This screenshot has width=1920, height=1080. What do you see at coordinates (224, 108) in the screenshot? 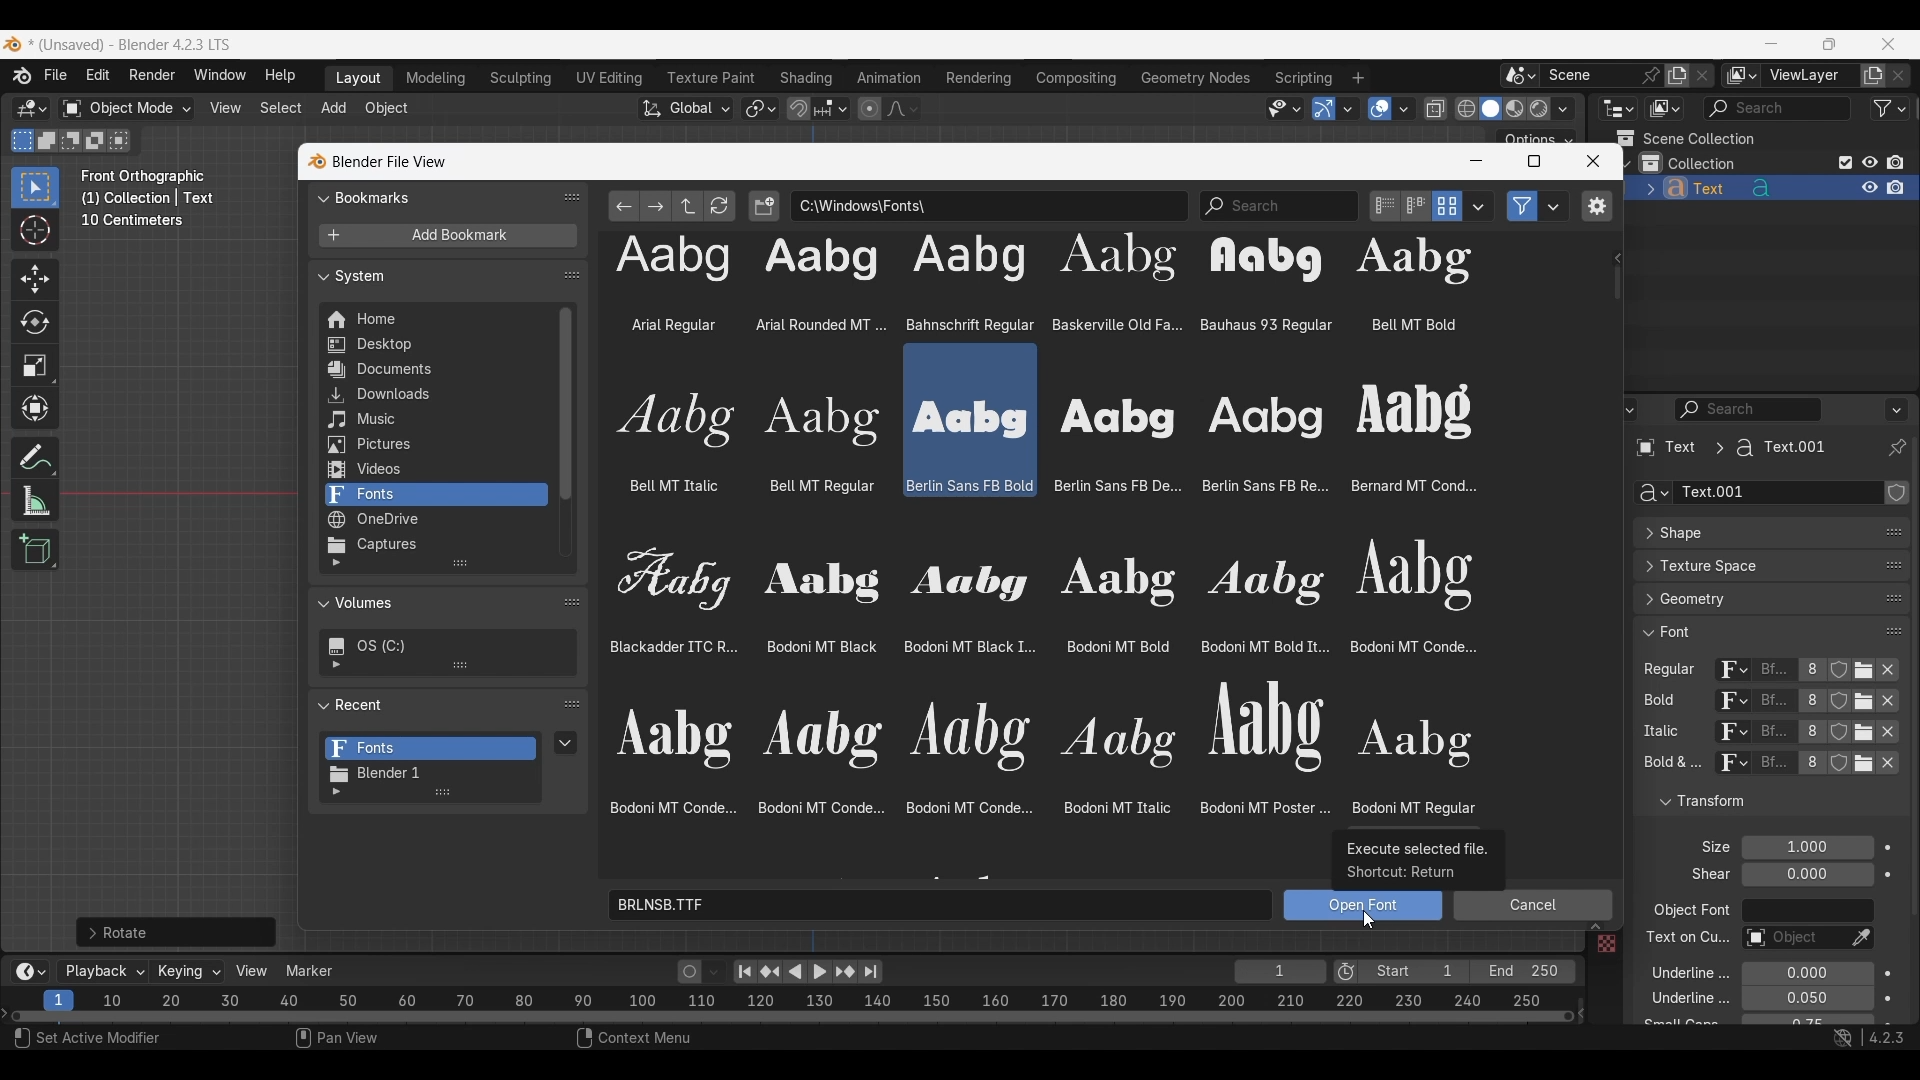
I see `View menu` at bounding box center [224, 108].